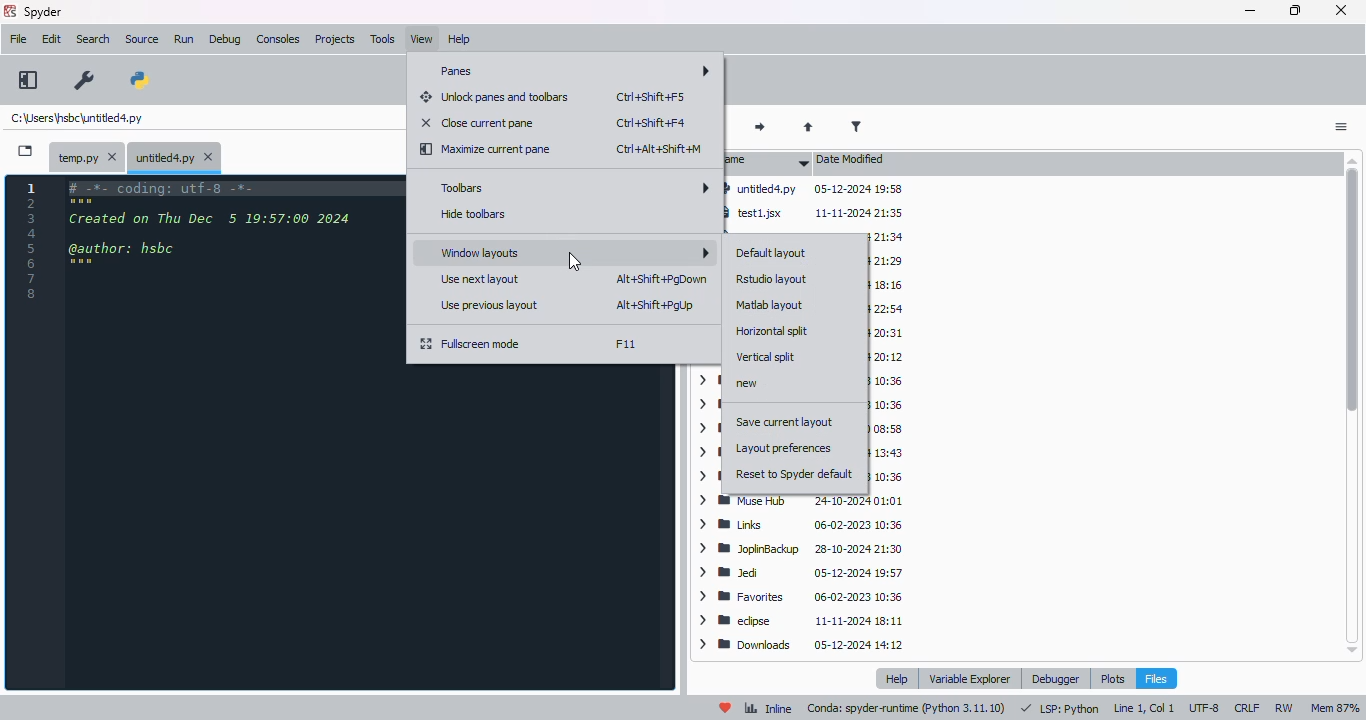  Describe the element at coordinates (52, 39) in the screenshot. I see `edit` at that location.